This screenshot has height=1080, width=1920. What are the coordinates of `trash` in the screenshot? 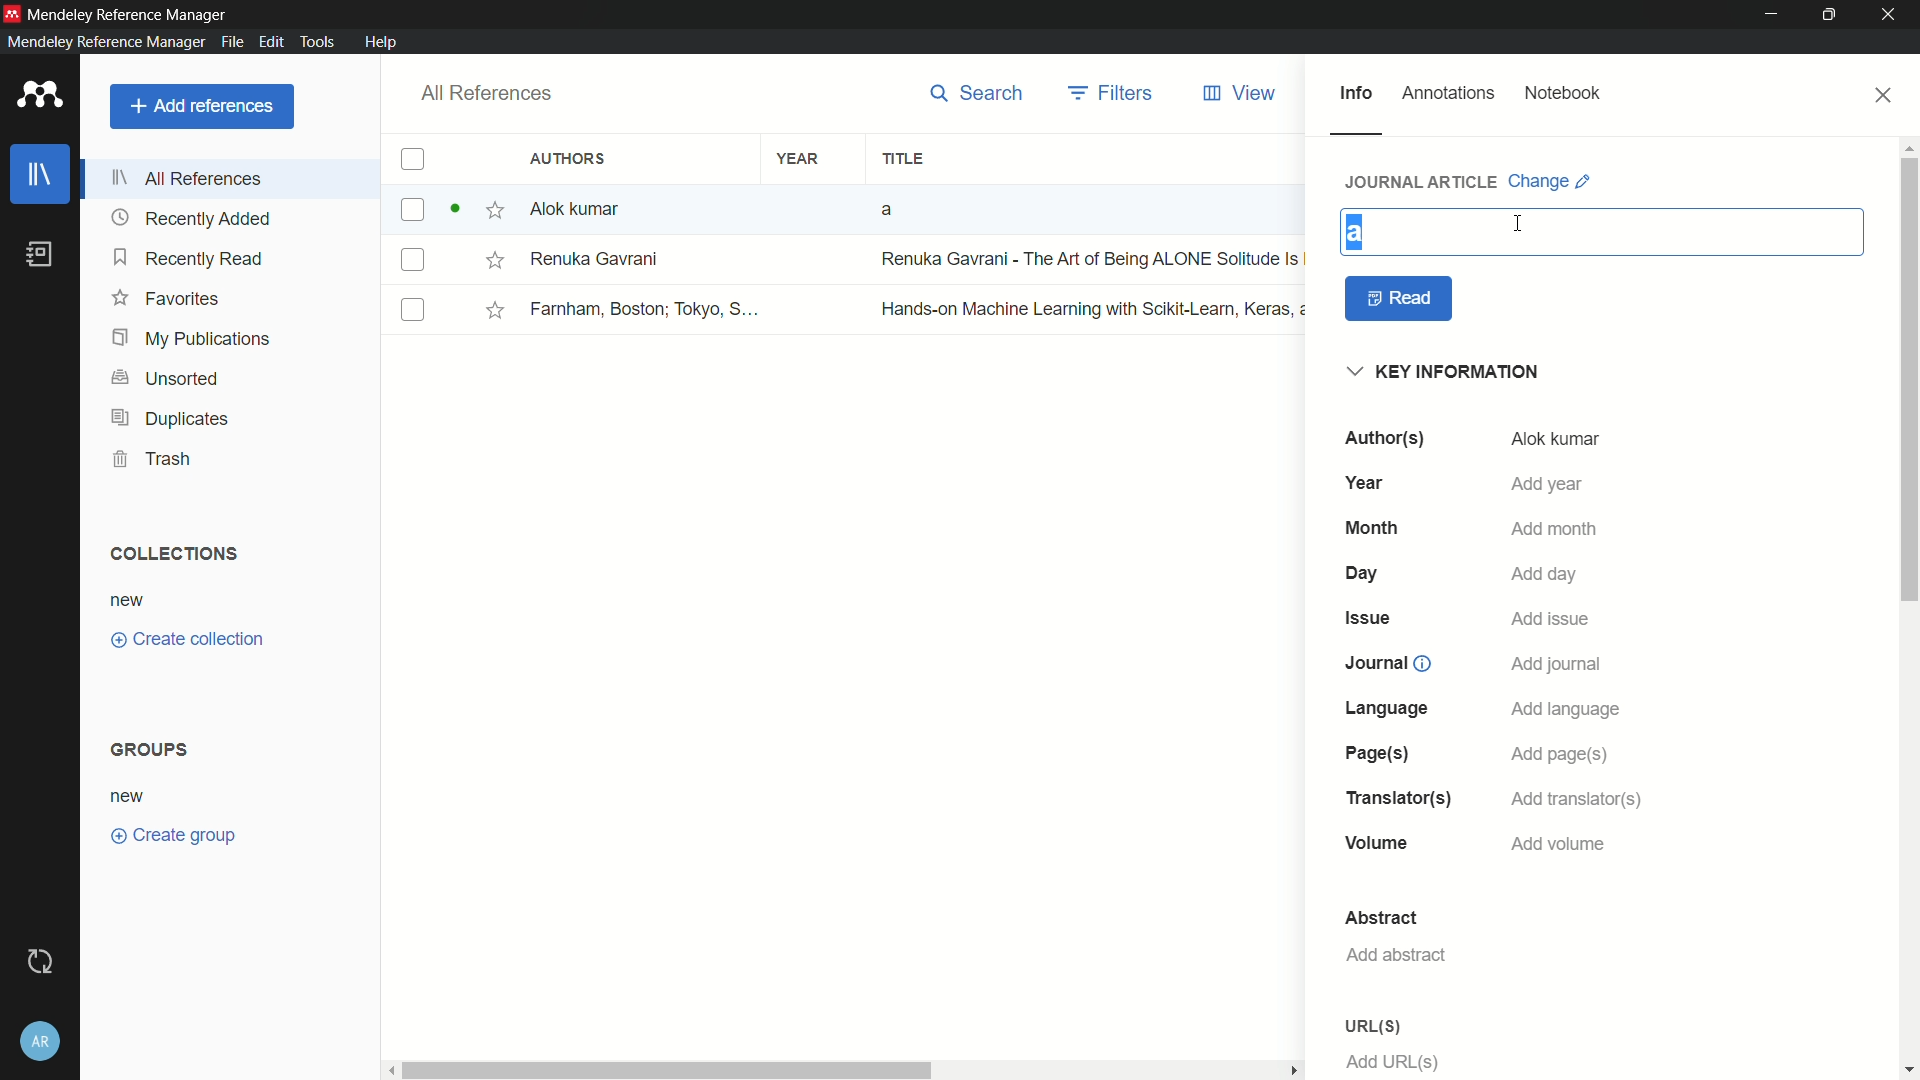 It's located at (154, 458).